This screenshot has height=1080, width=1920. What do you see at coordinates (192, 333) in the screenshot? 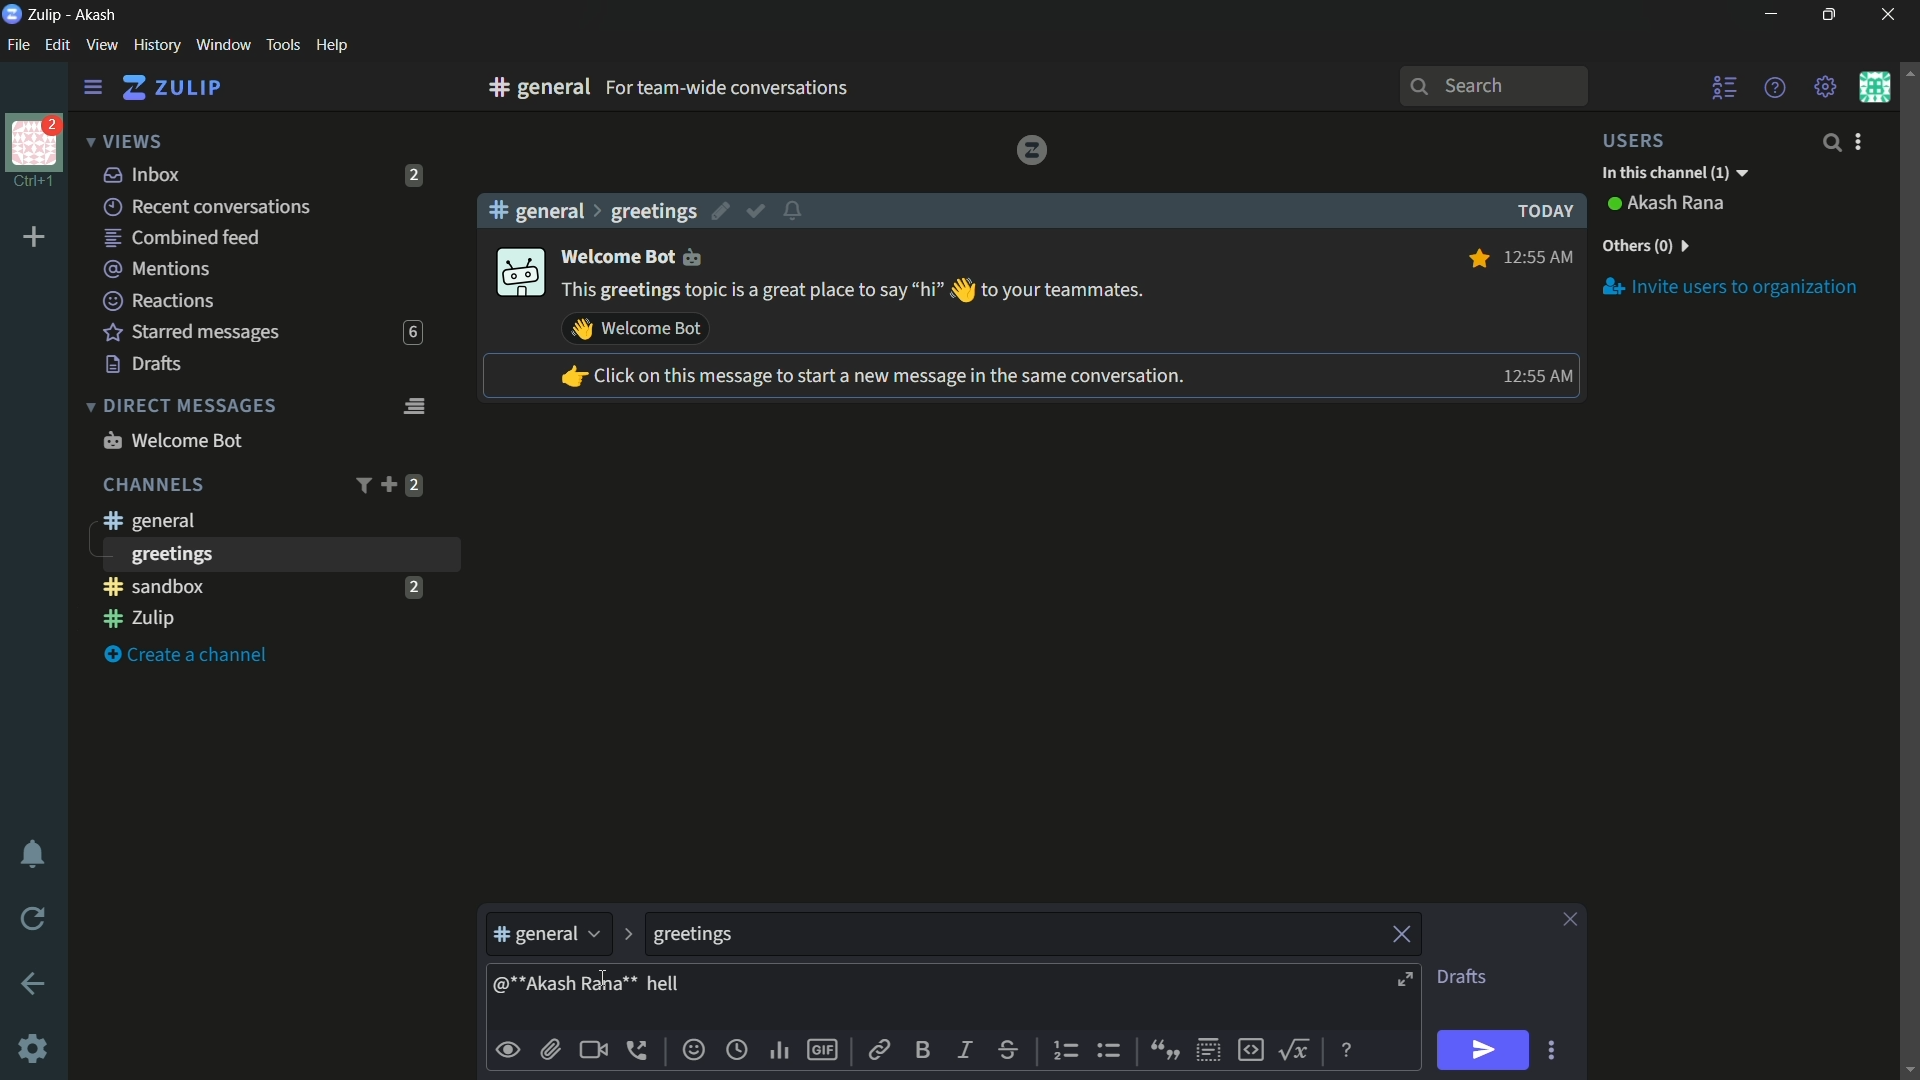
I see `starred messages` at bounding box center [192, 333].